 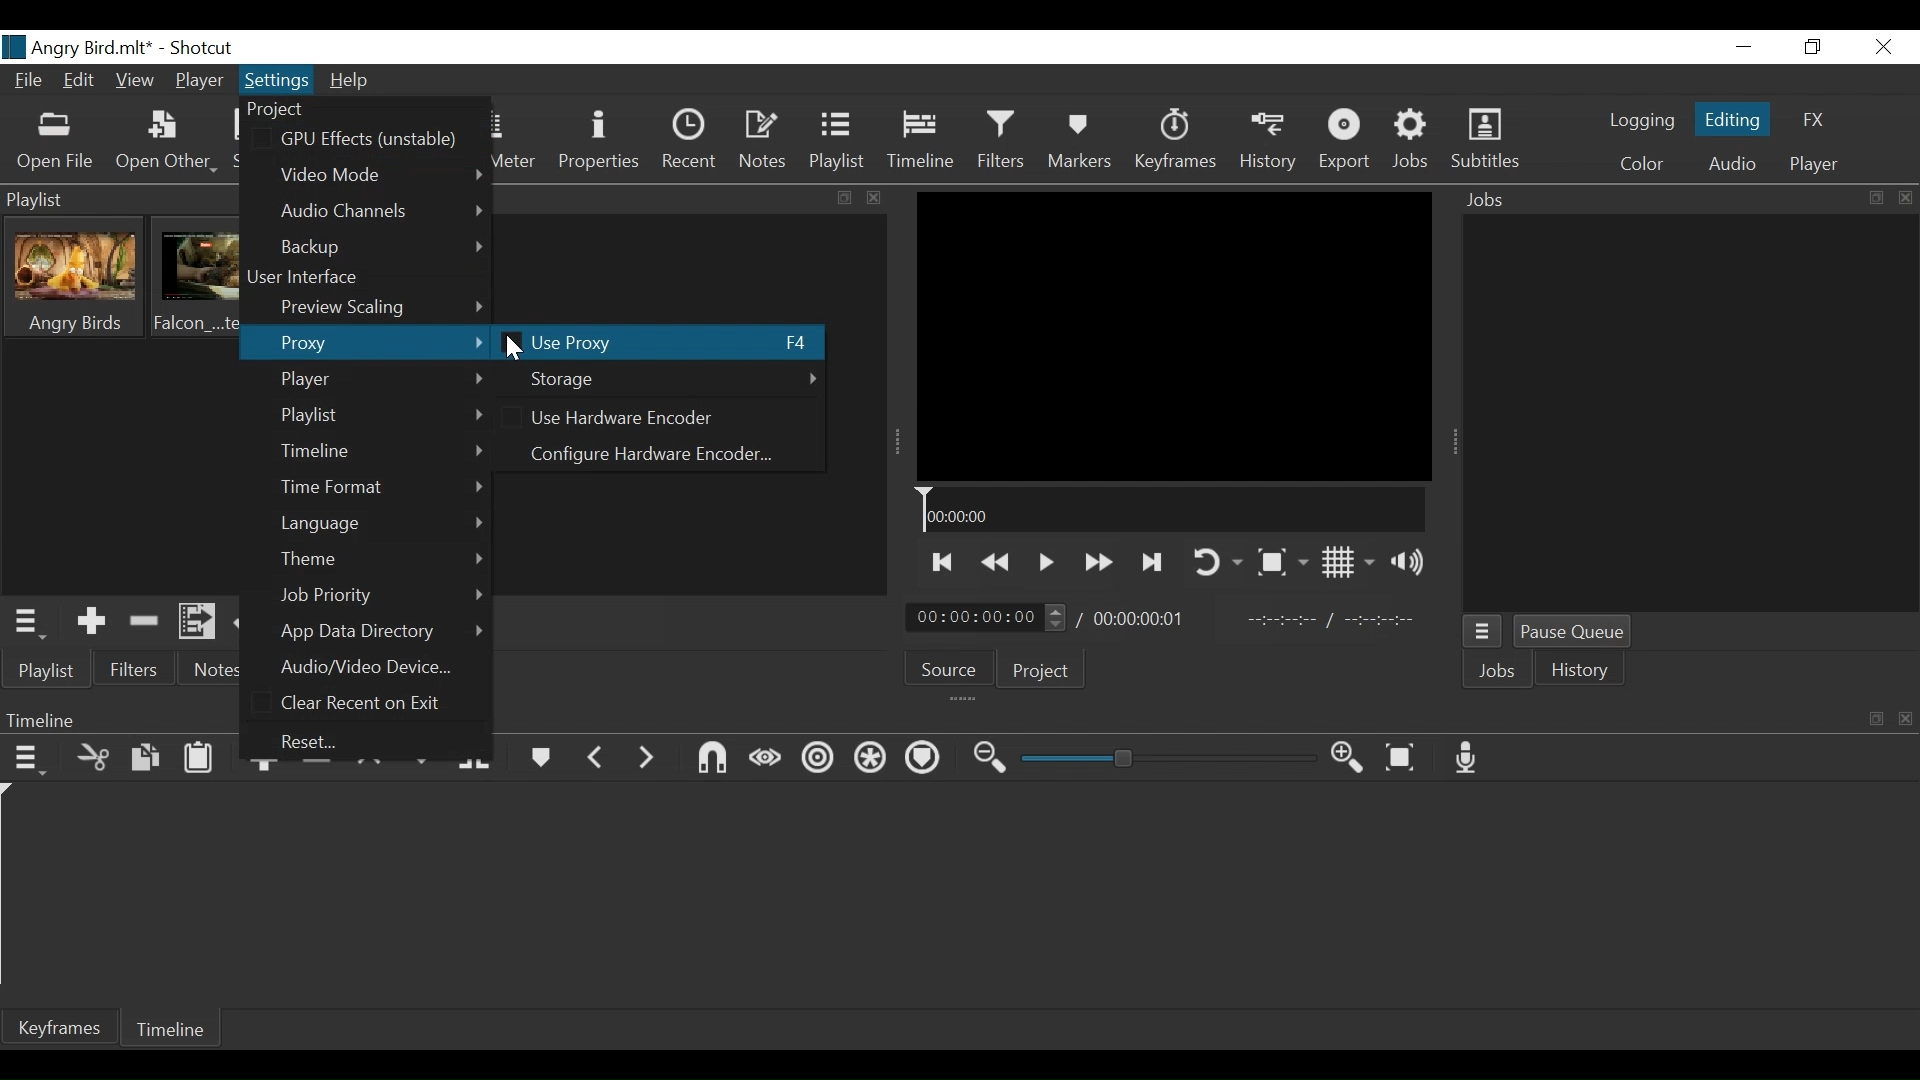 I want to click on Markers, so click(x=544, y=758).